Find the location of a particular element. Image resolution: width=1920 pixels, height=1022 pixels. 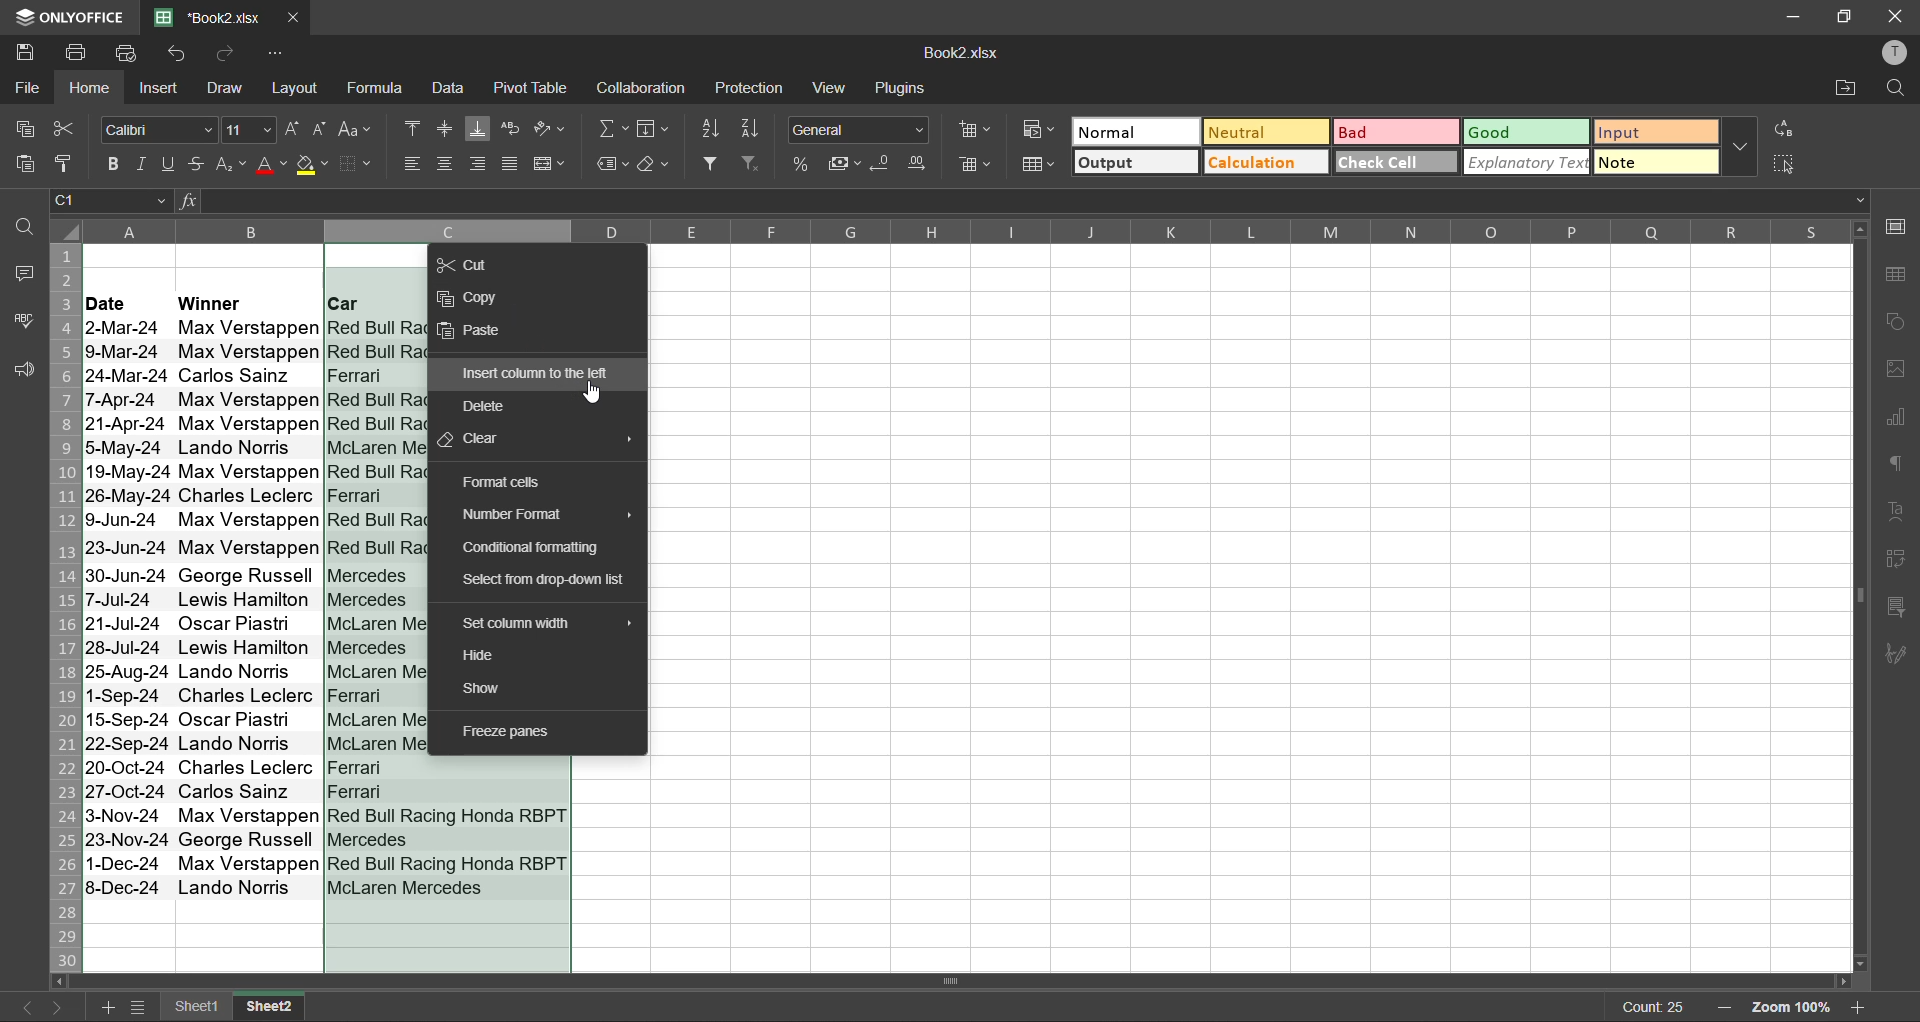

customize quick access toolbar is located at coordinates (278, 54).